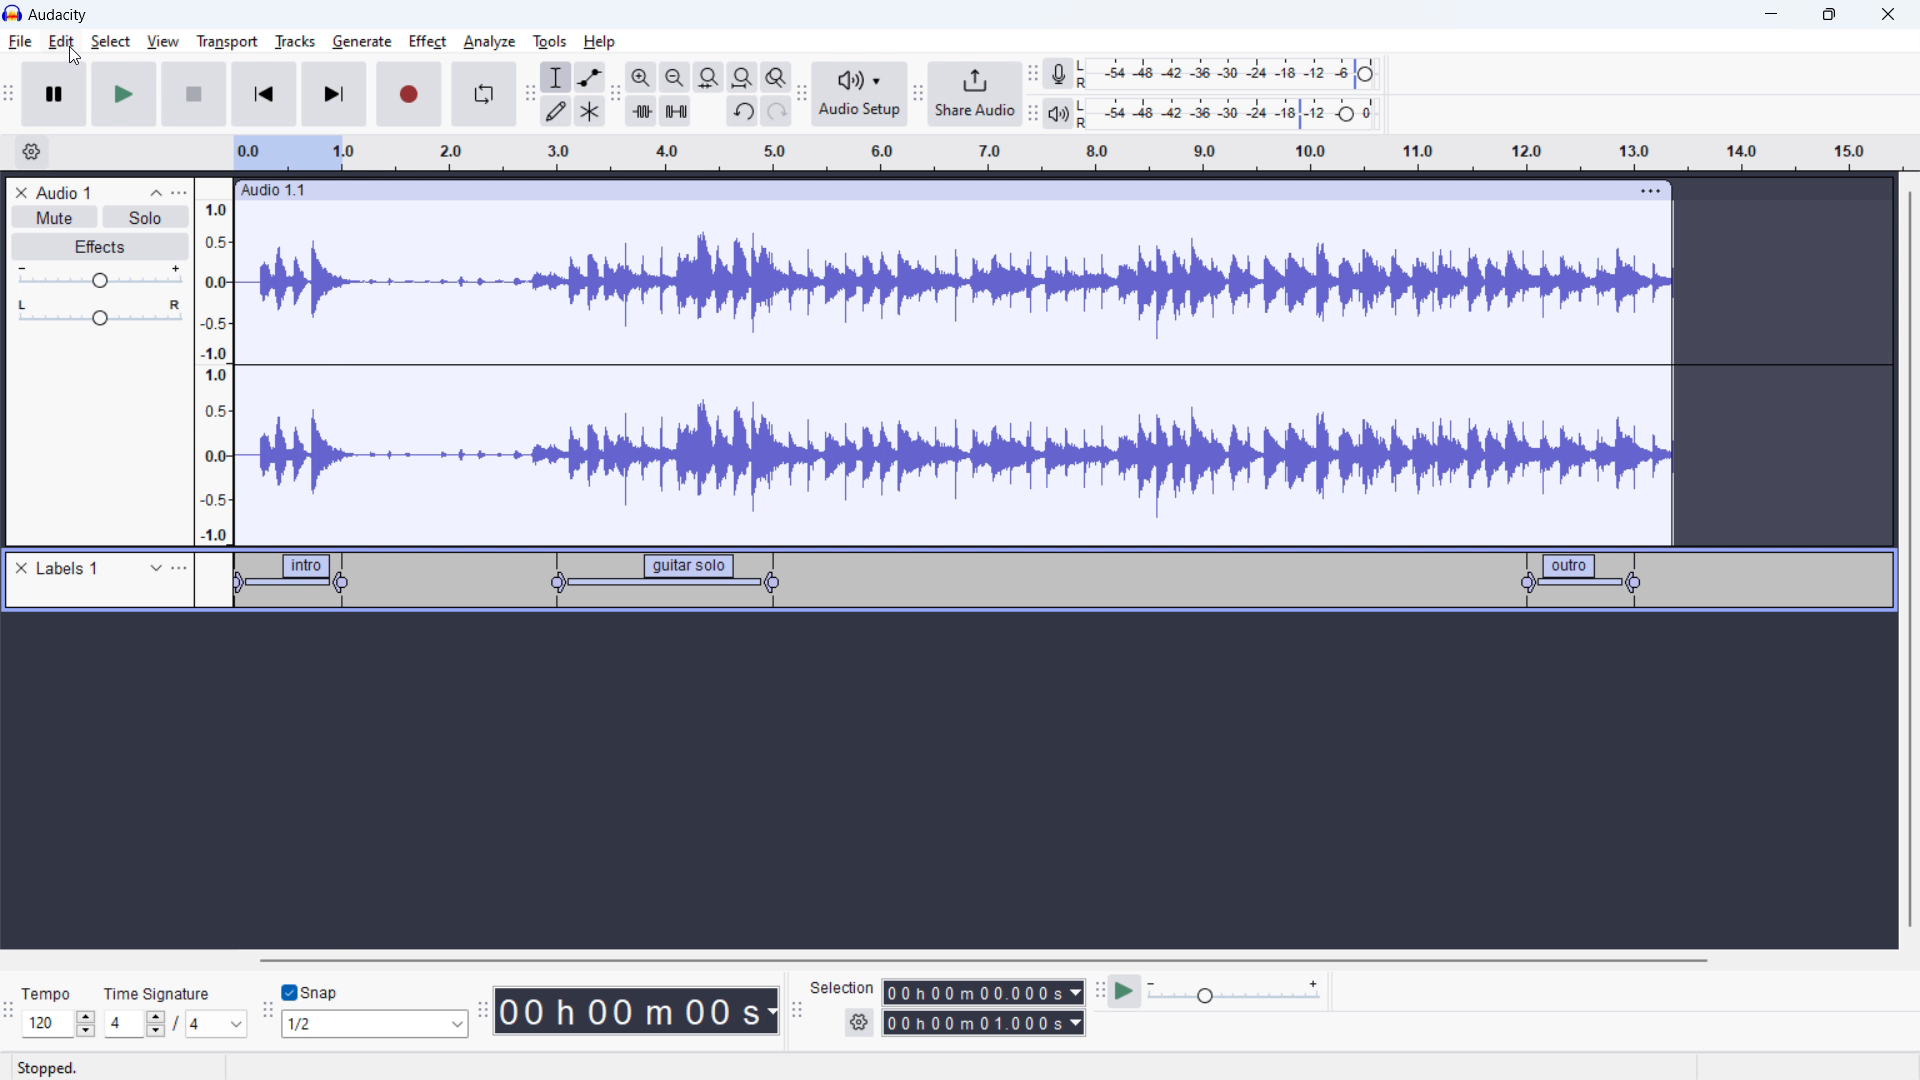 The width and height of the screenshot is (1920, 1080). Describe the element at coordinates (487, 43) in the screenshot. I see `analyze` at that location.